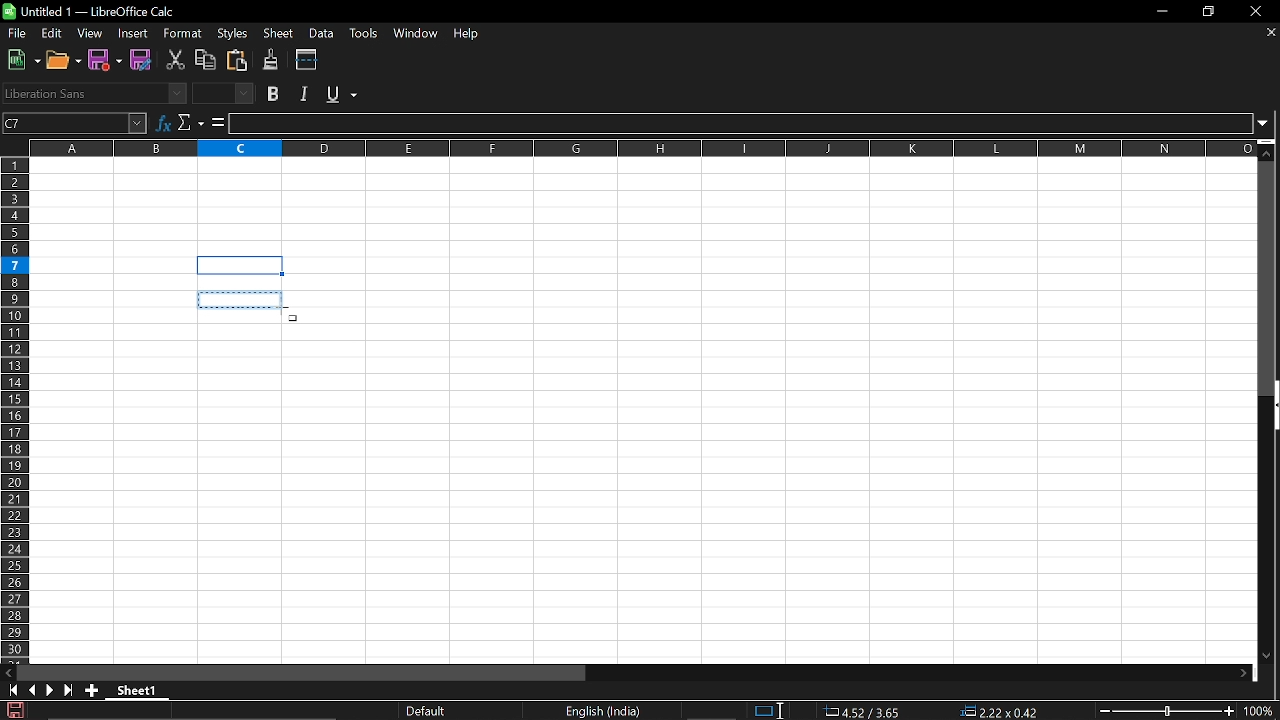  Describe the element at coordinates (270, 60) in the screenshot. I see `Clone formating` at that location.